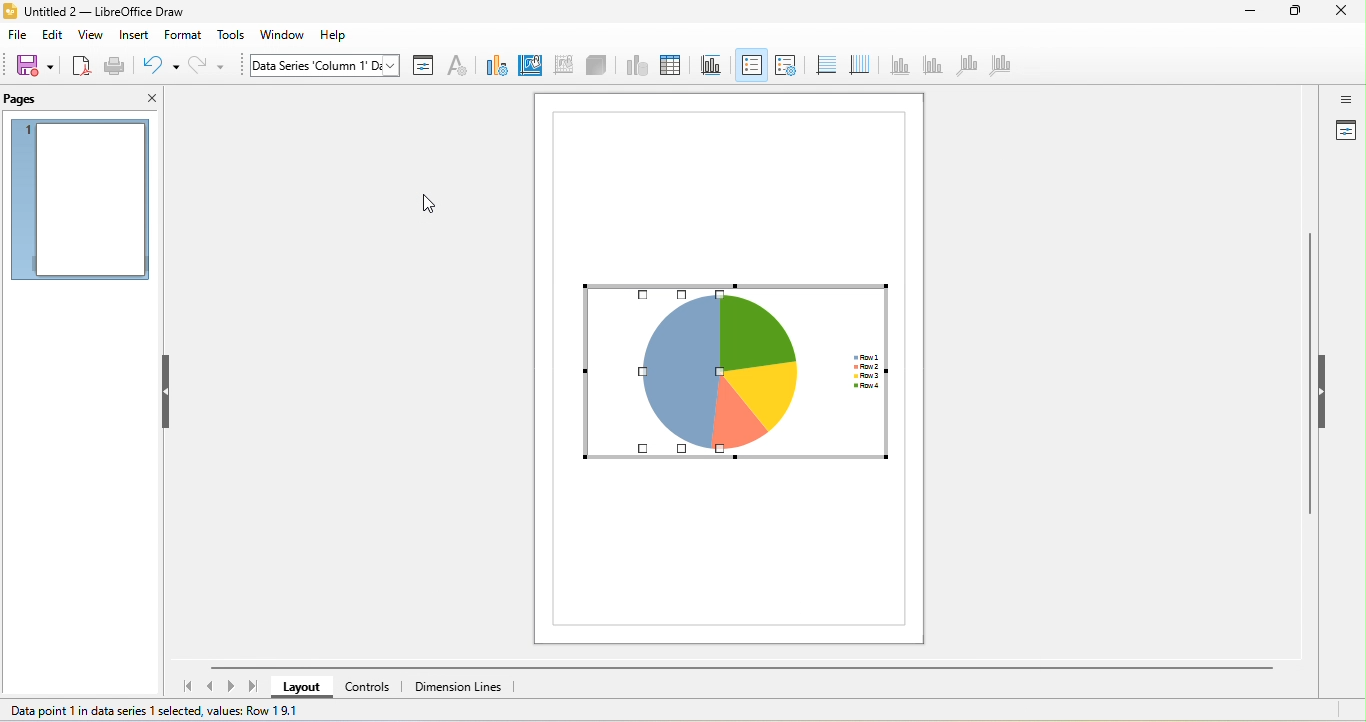 The width and height of the screenshot is (1366, 722). I want to click on change chart, so click(493, 65).